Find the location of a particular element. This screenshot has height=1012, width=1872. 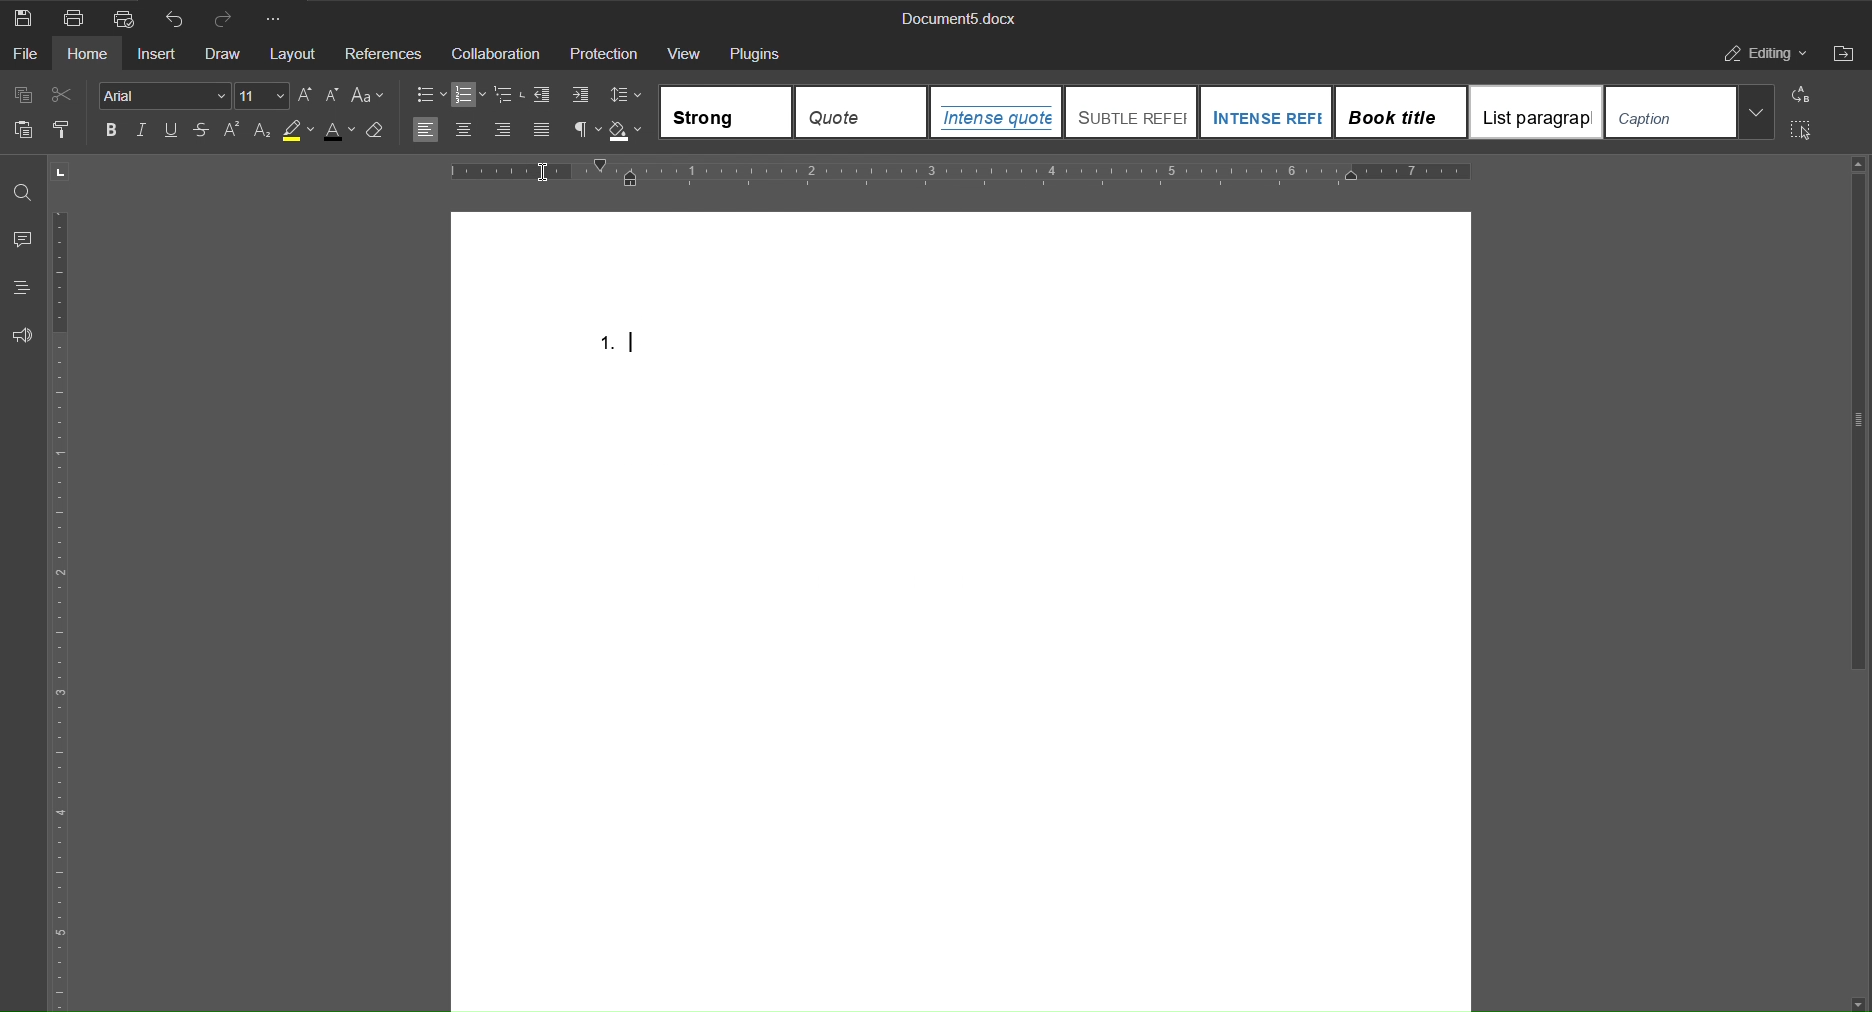

Find is located at coordinates (22, 194).